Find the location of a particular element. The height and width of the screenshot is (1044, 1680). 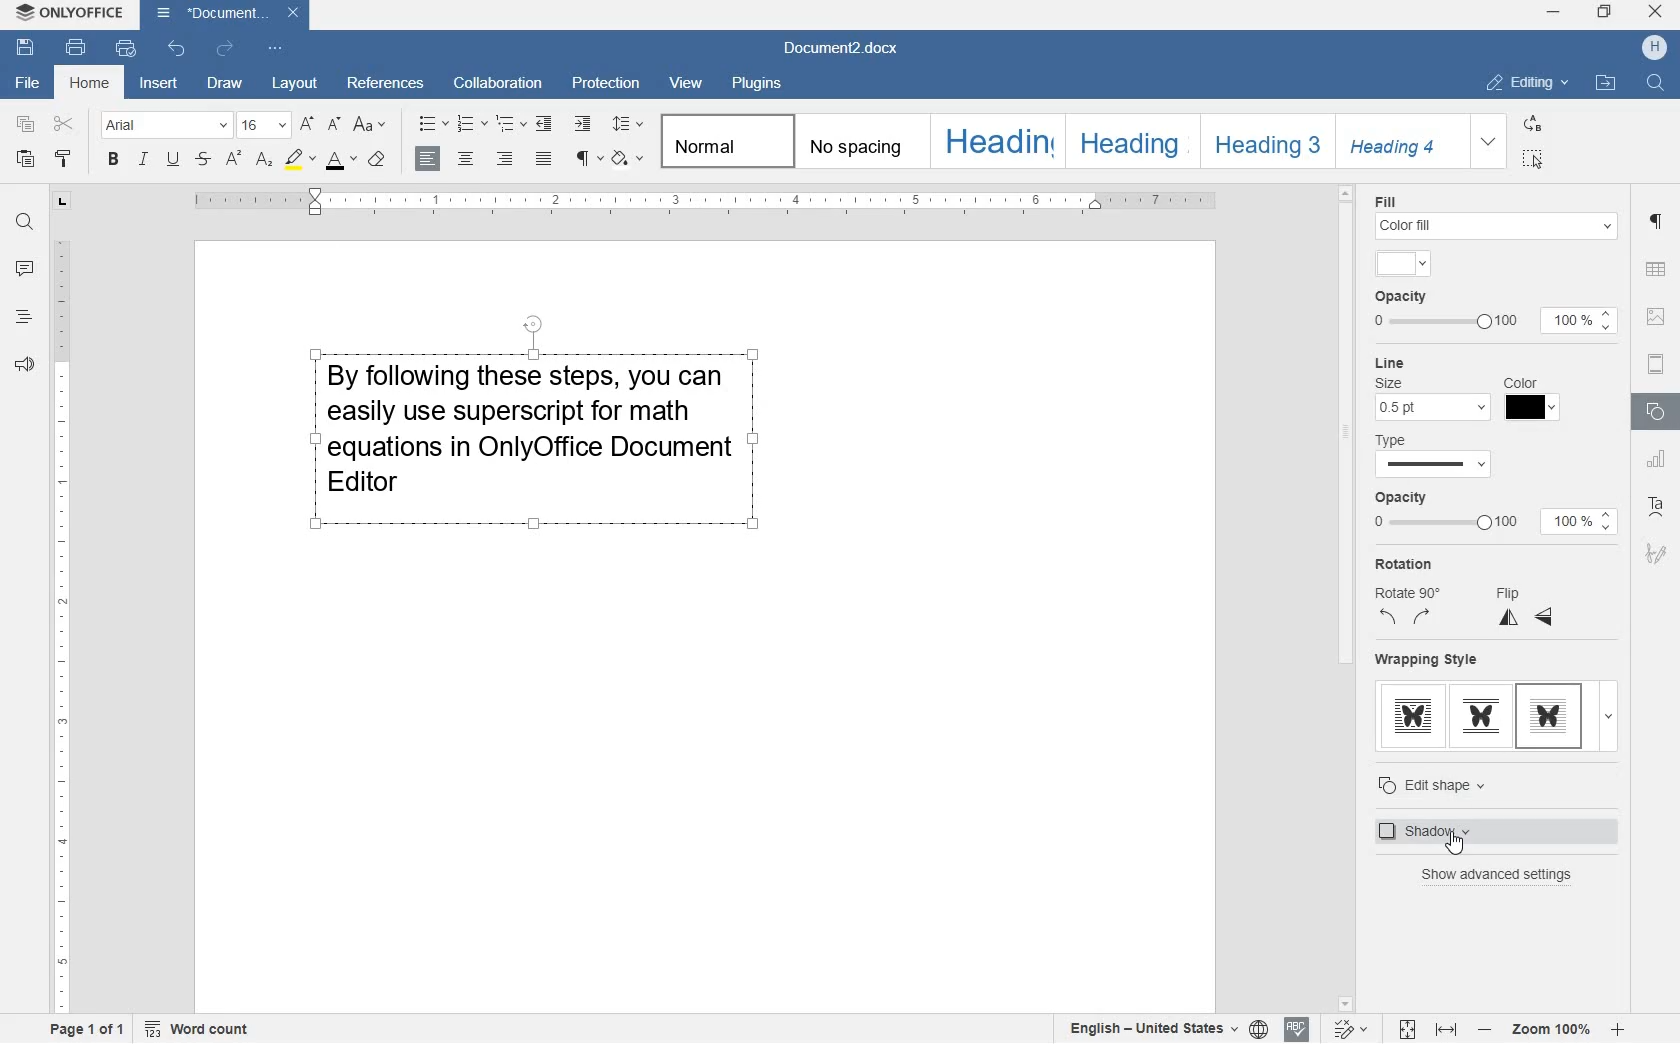

Normal is located at coordinates (724, 141).